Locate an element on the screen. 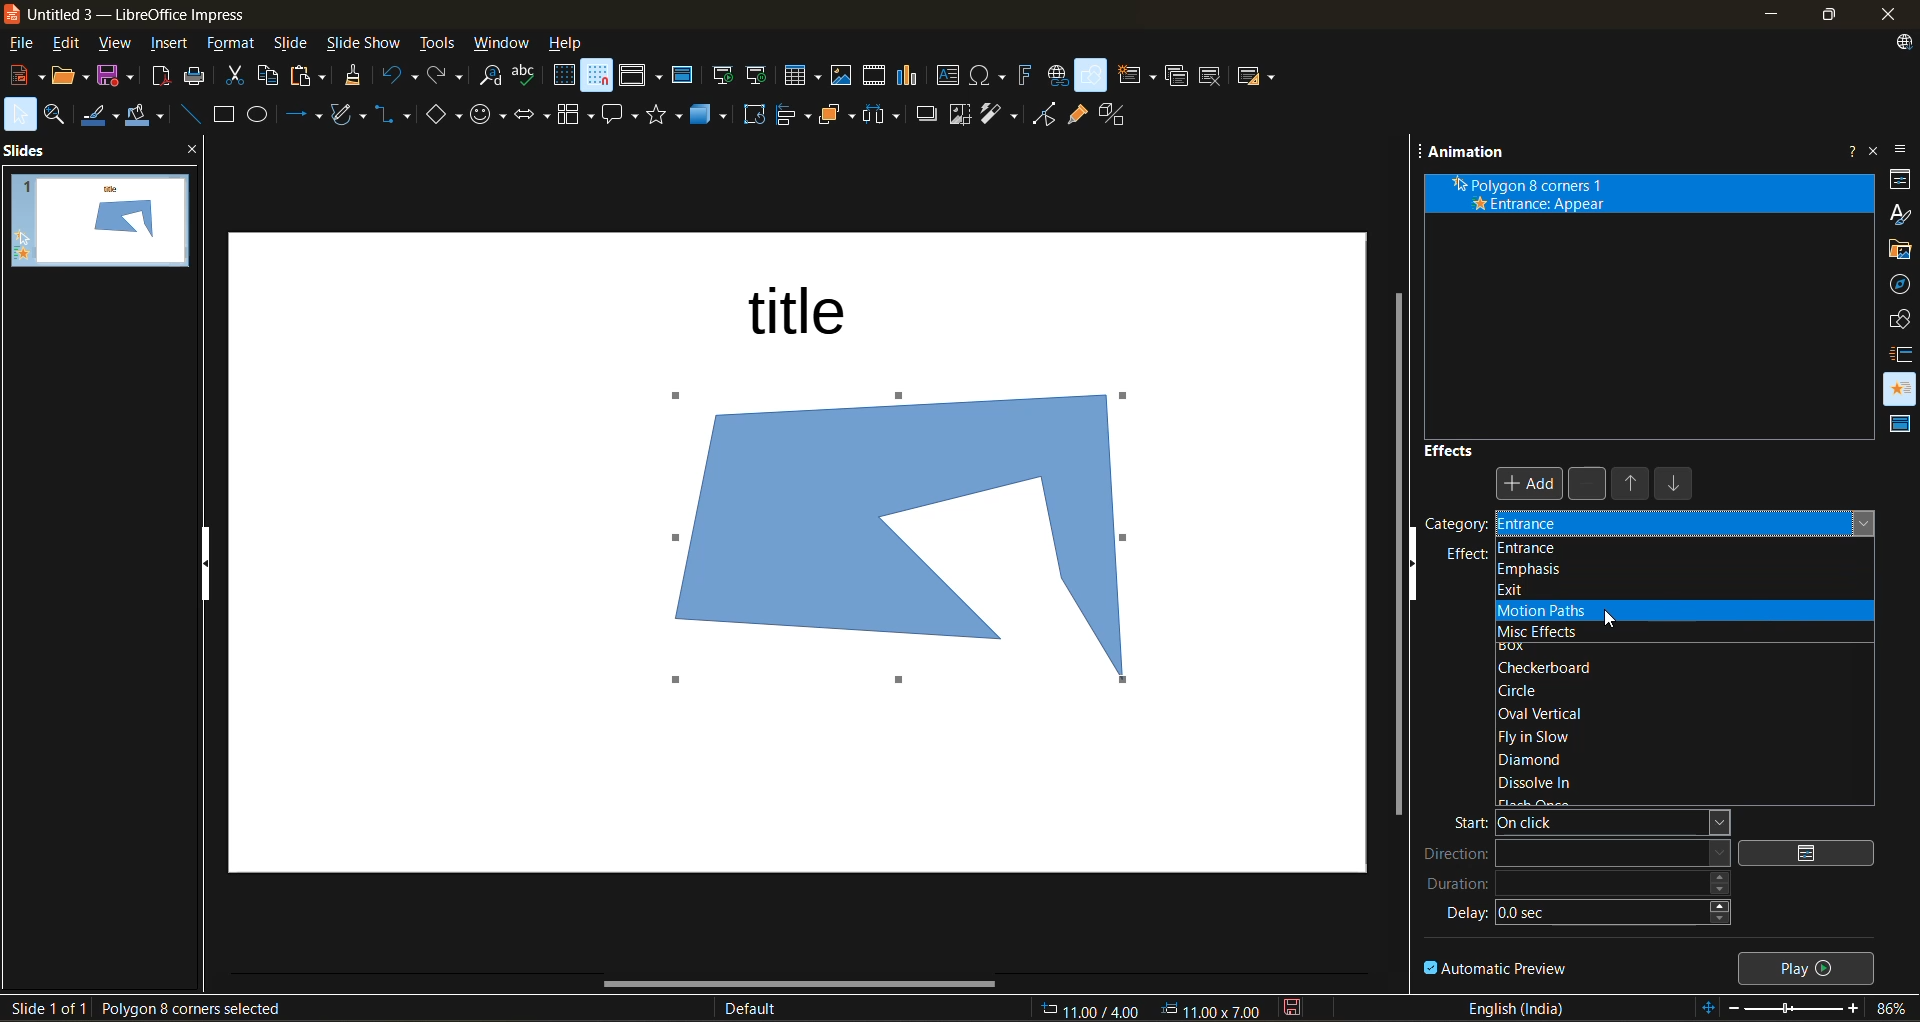 Image resolution: width=1920 pixels, height=1022 pixels. help about this sidebar is located at coordinates (1846, 149).